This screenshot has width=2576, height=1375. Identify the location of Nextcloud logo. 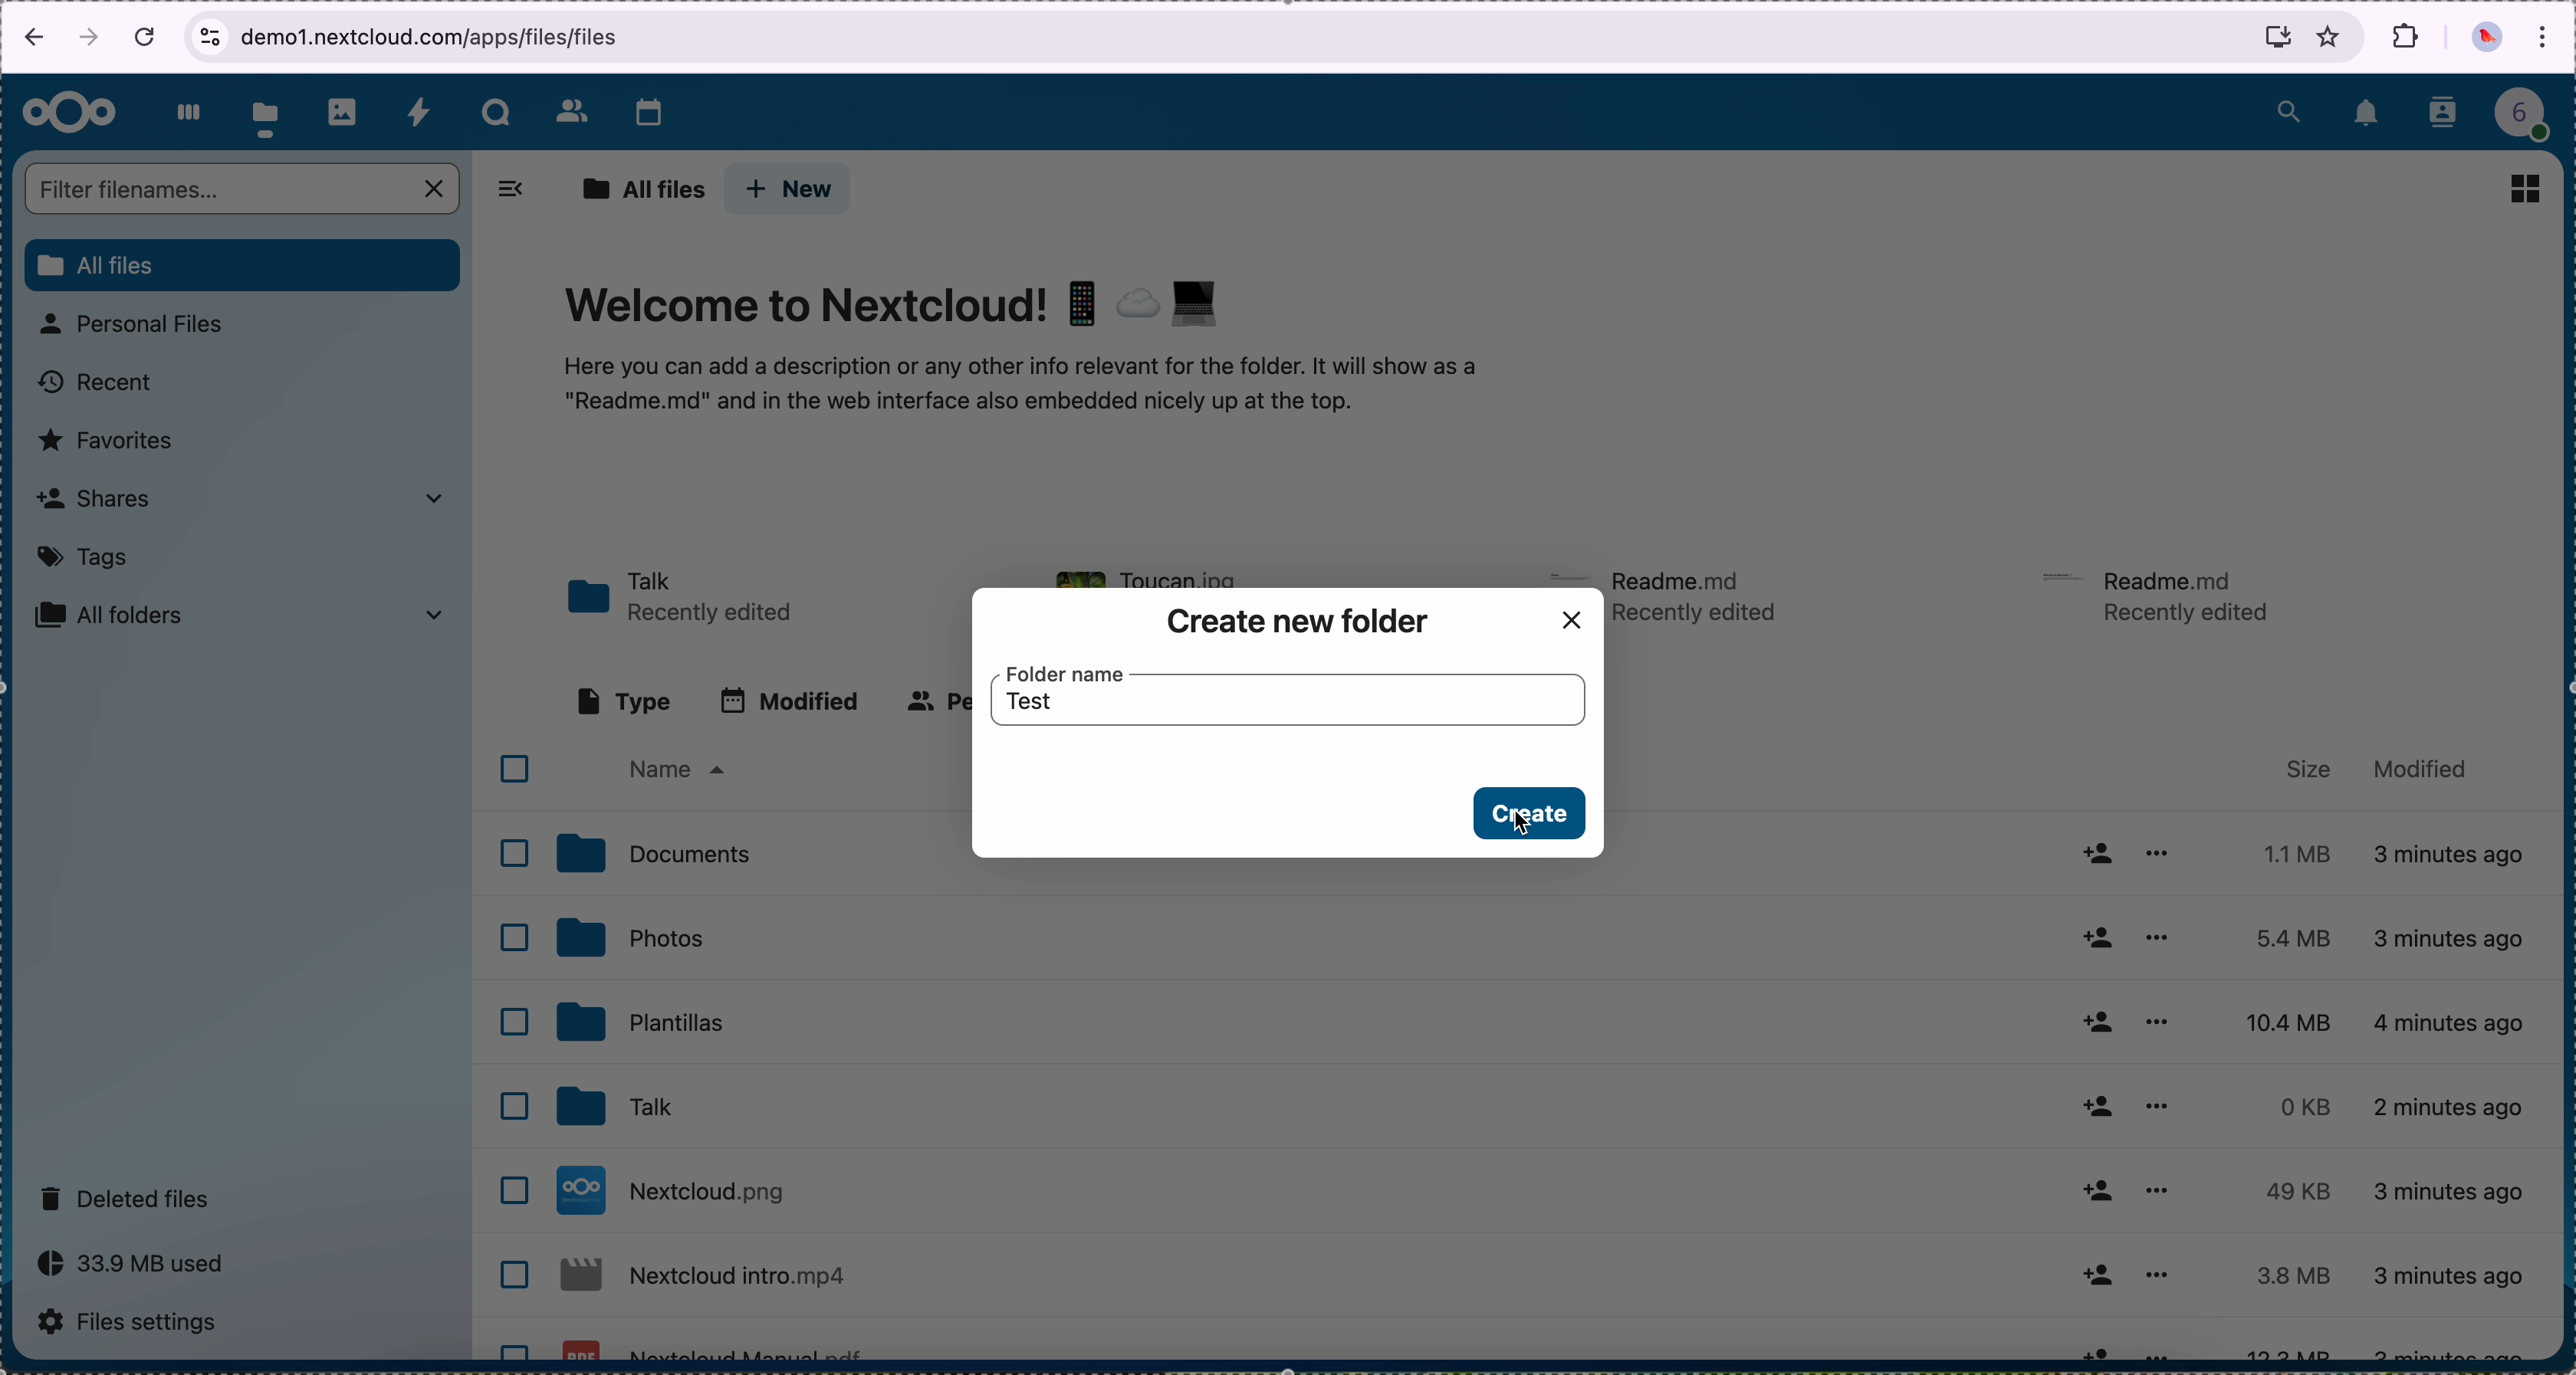
(70, 114).